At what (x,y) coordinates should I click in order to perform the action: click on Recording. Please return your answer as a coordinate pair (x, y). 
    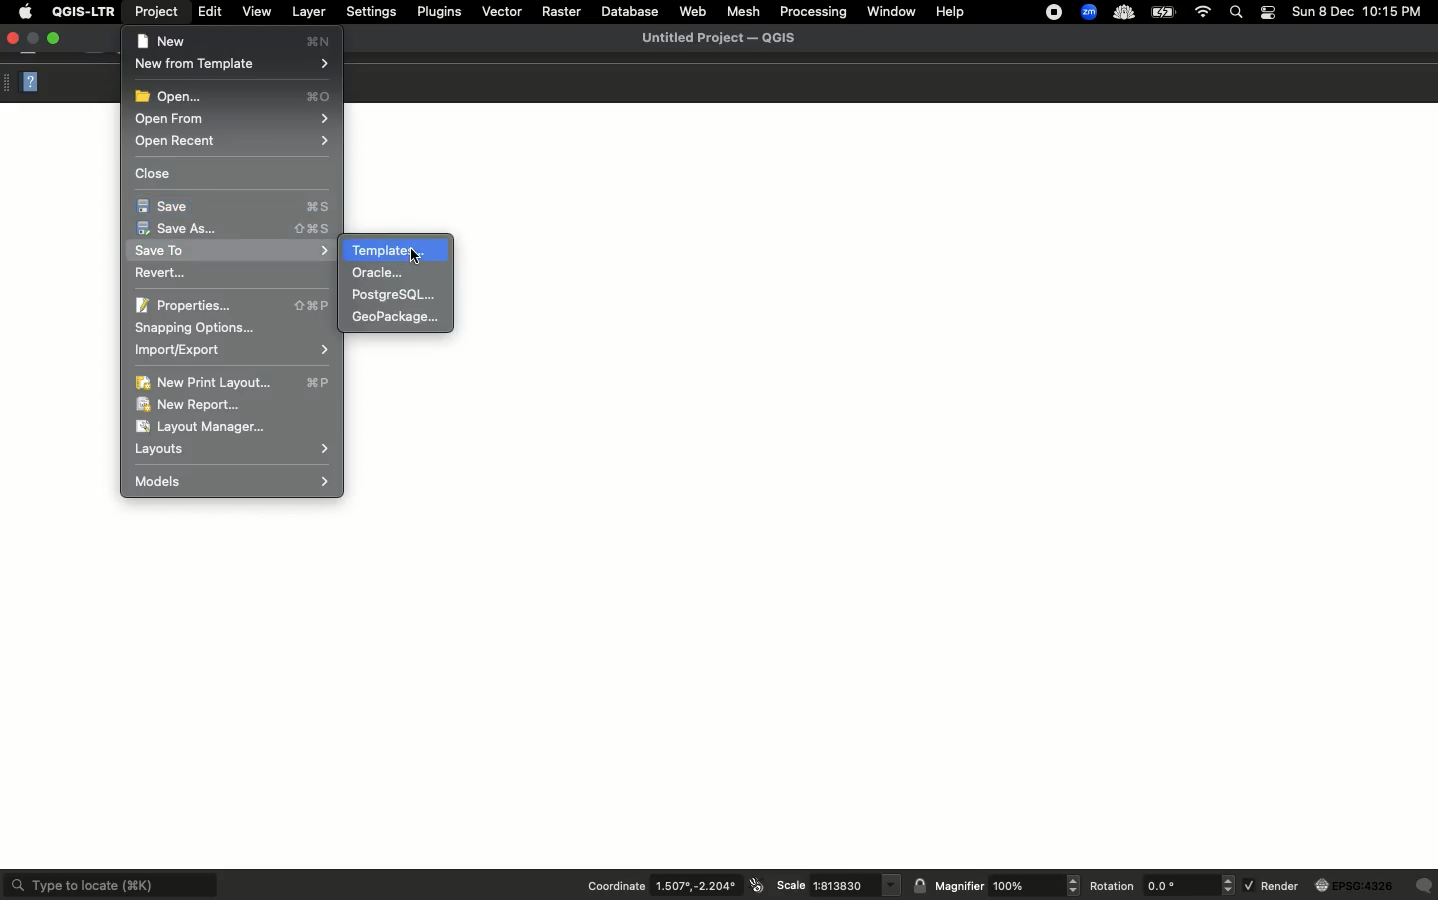
    Looking at the image, I should click on (1052, 12).